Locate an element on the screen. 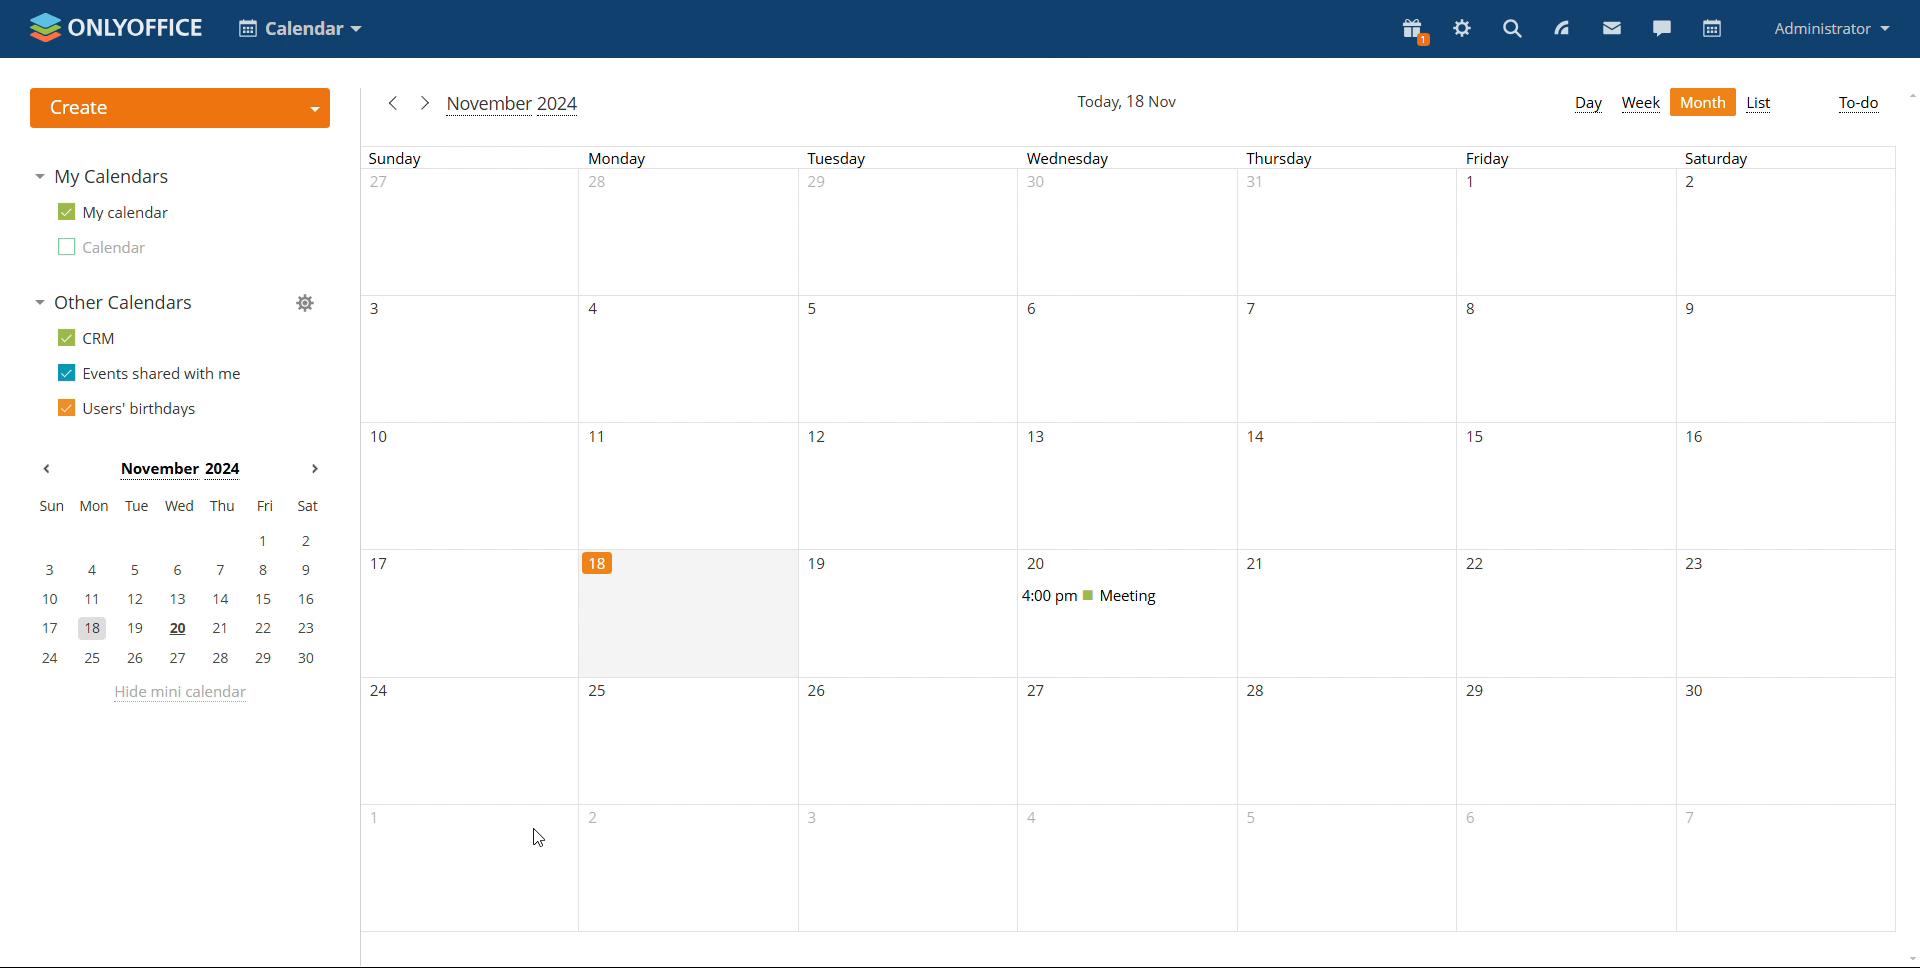  calendar is located at coordinates (1714, 28).